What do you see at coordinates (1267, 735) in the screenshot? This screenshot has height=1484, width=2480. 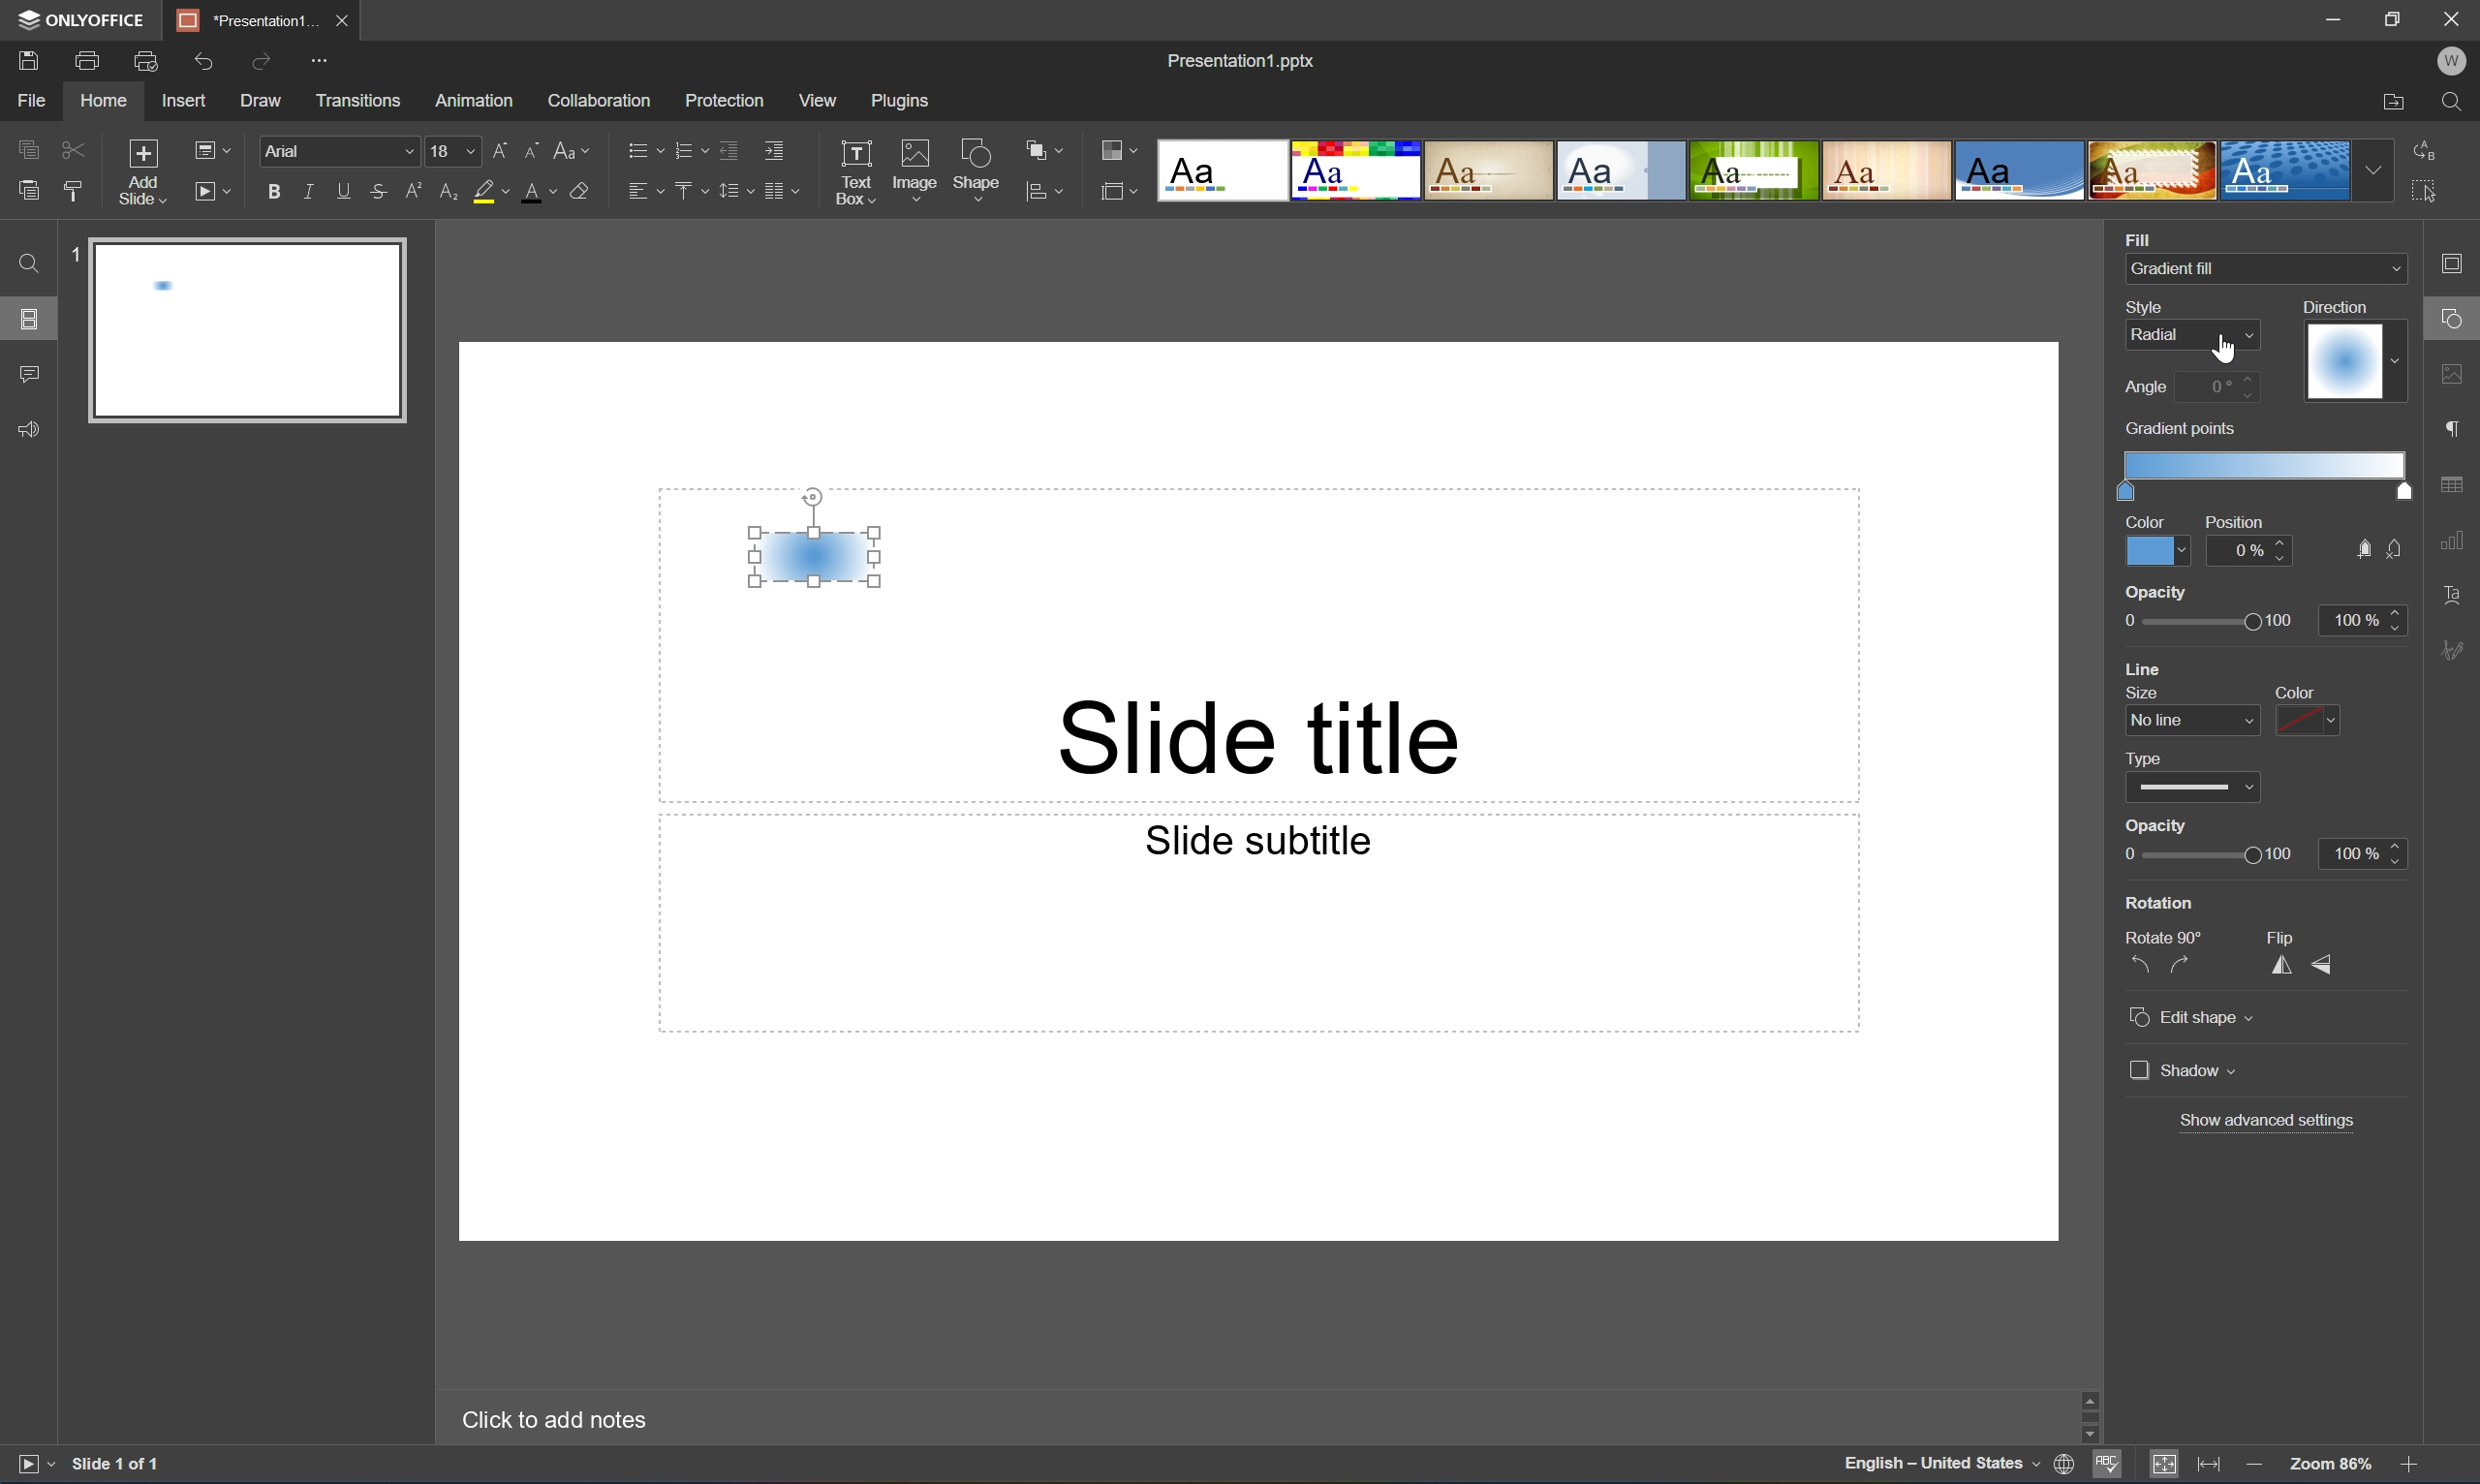 I see `Slide title` at bounding box center [1267, 735].